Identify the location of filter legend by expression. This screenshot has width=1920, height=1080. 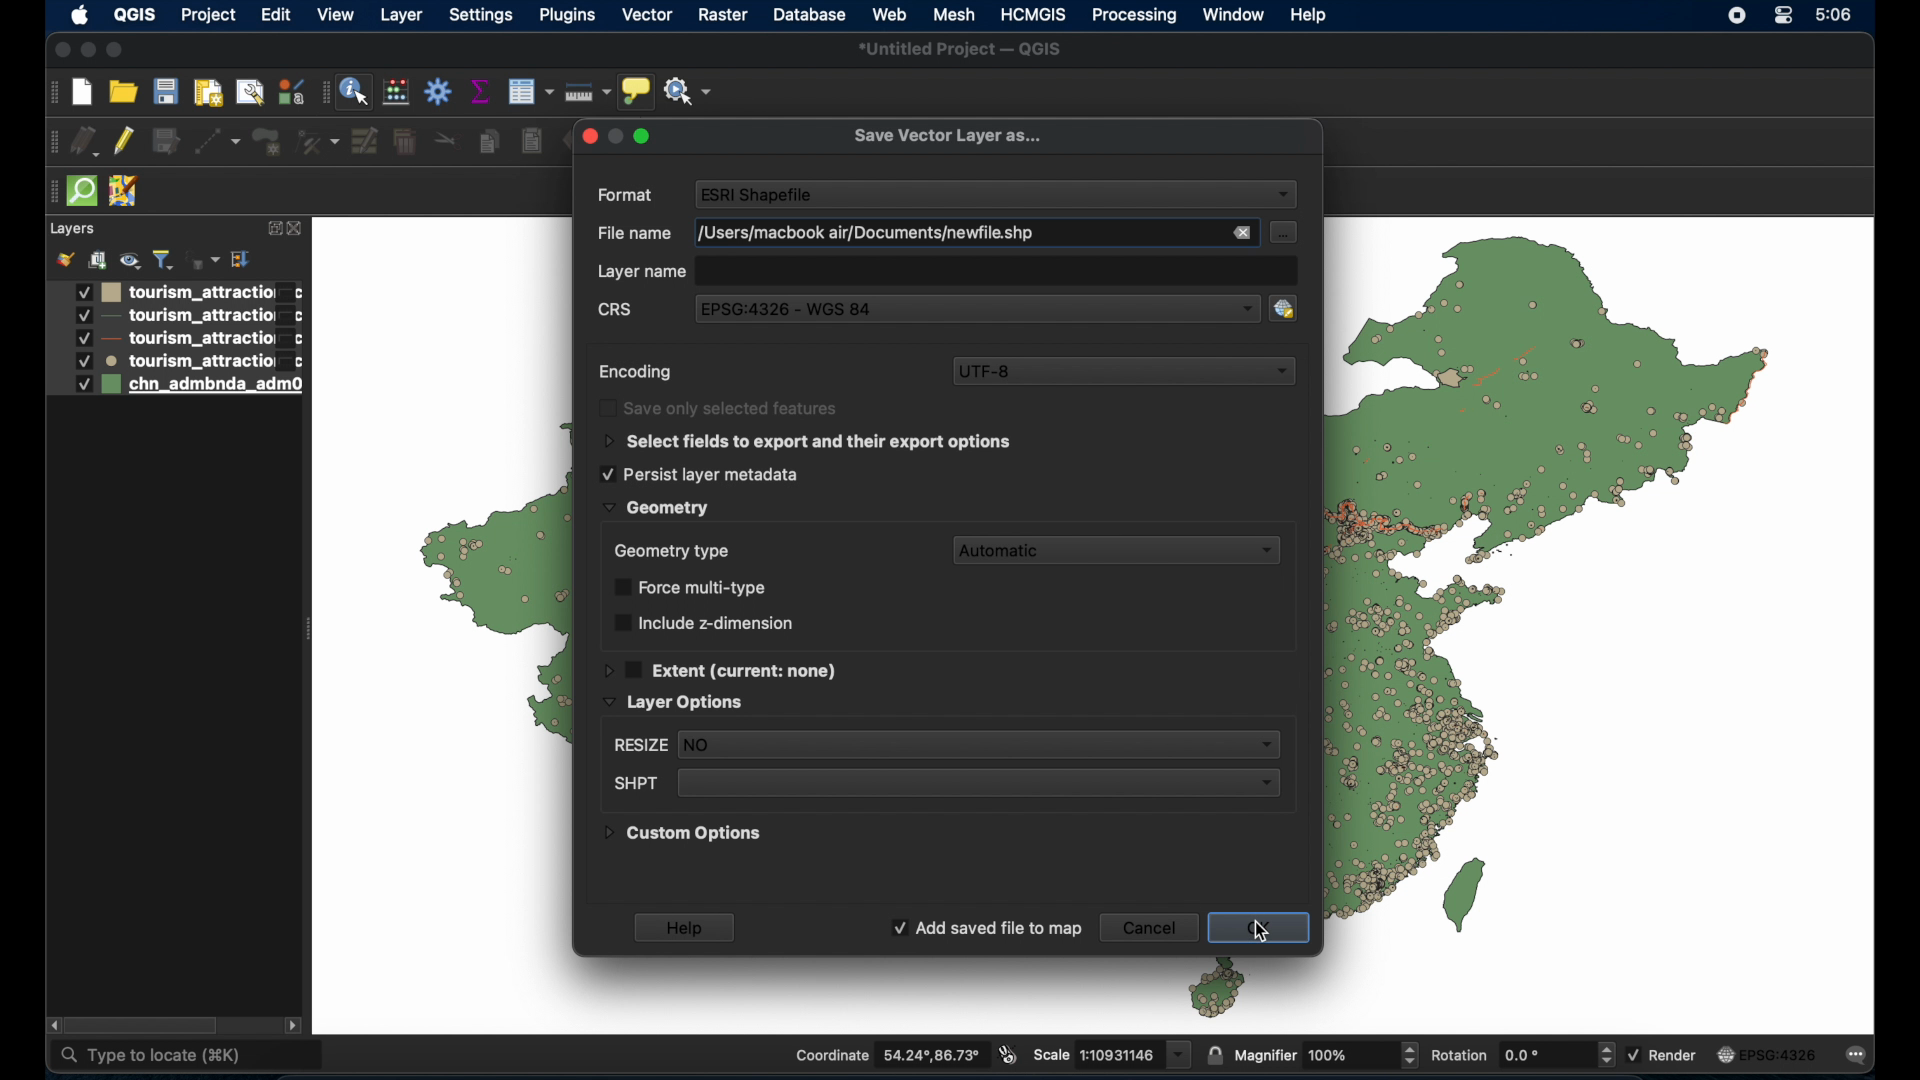
(203, 257).